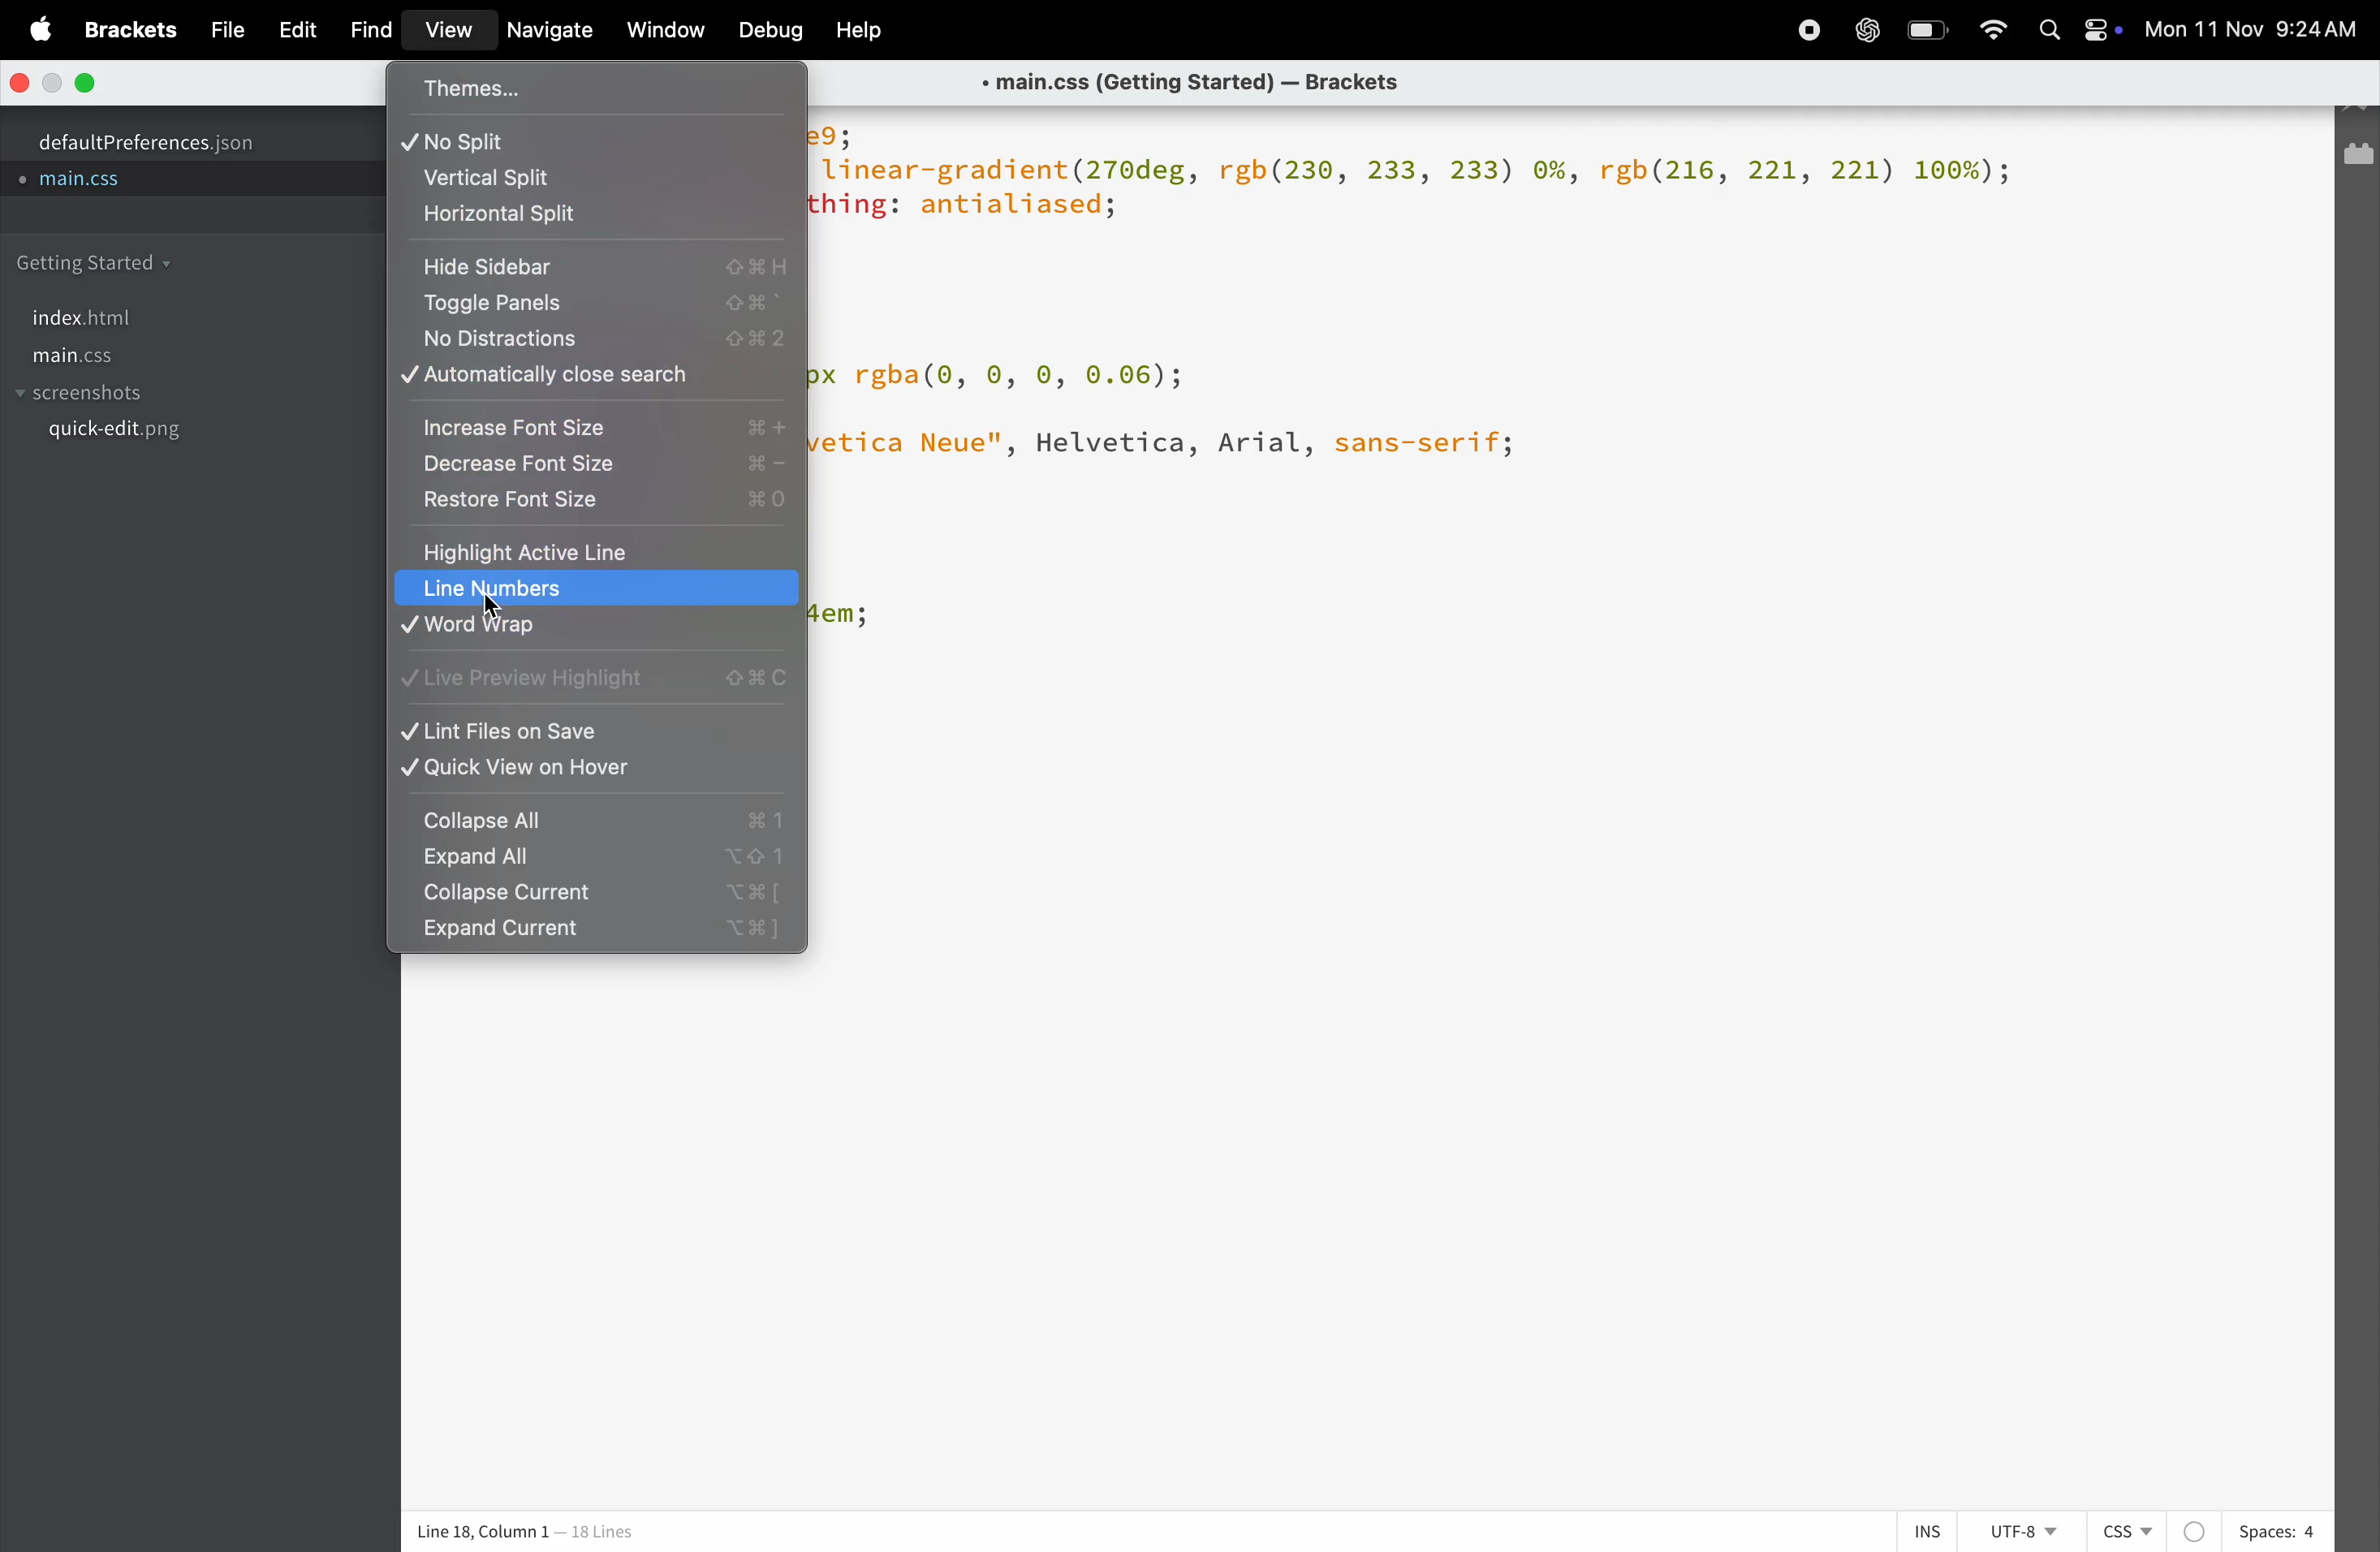 This screenshot has width=2380, height=1552. Describe the element at coordinates (598, 464) in the screenshot. I see `decrease font size` at that location.